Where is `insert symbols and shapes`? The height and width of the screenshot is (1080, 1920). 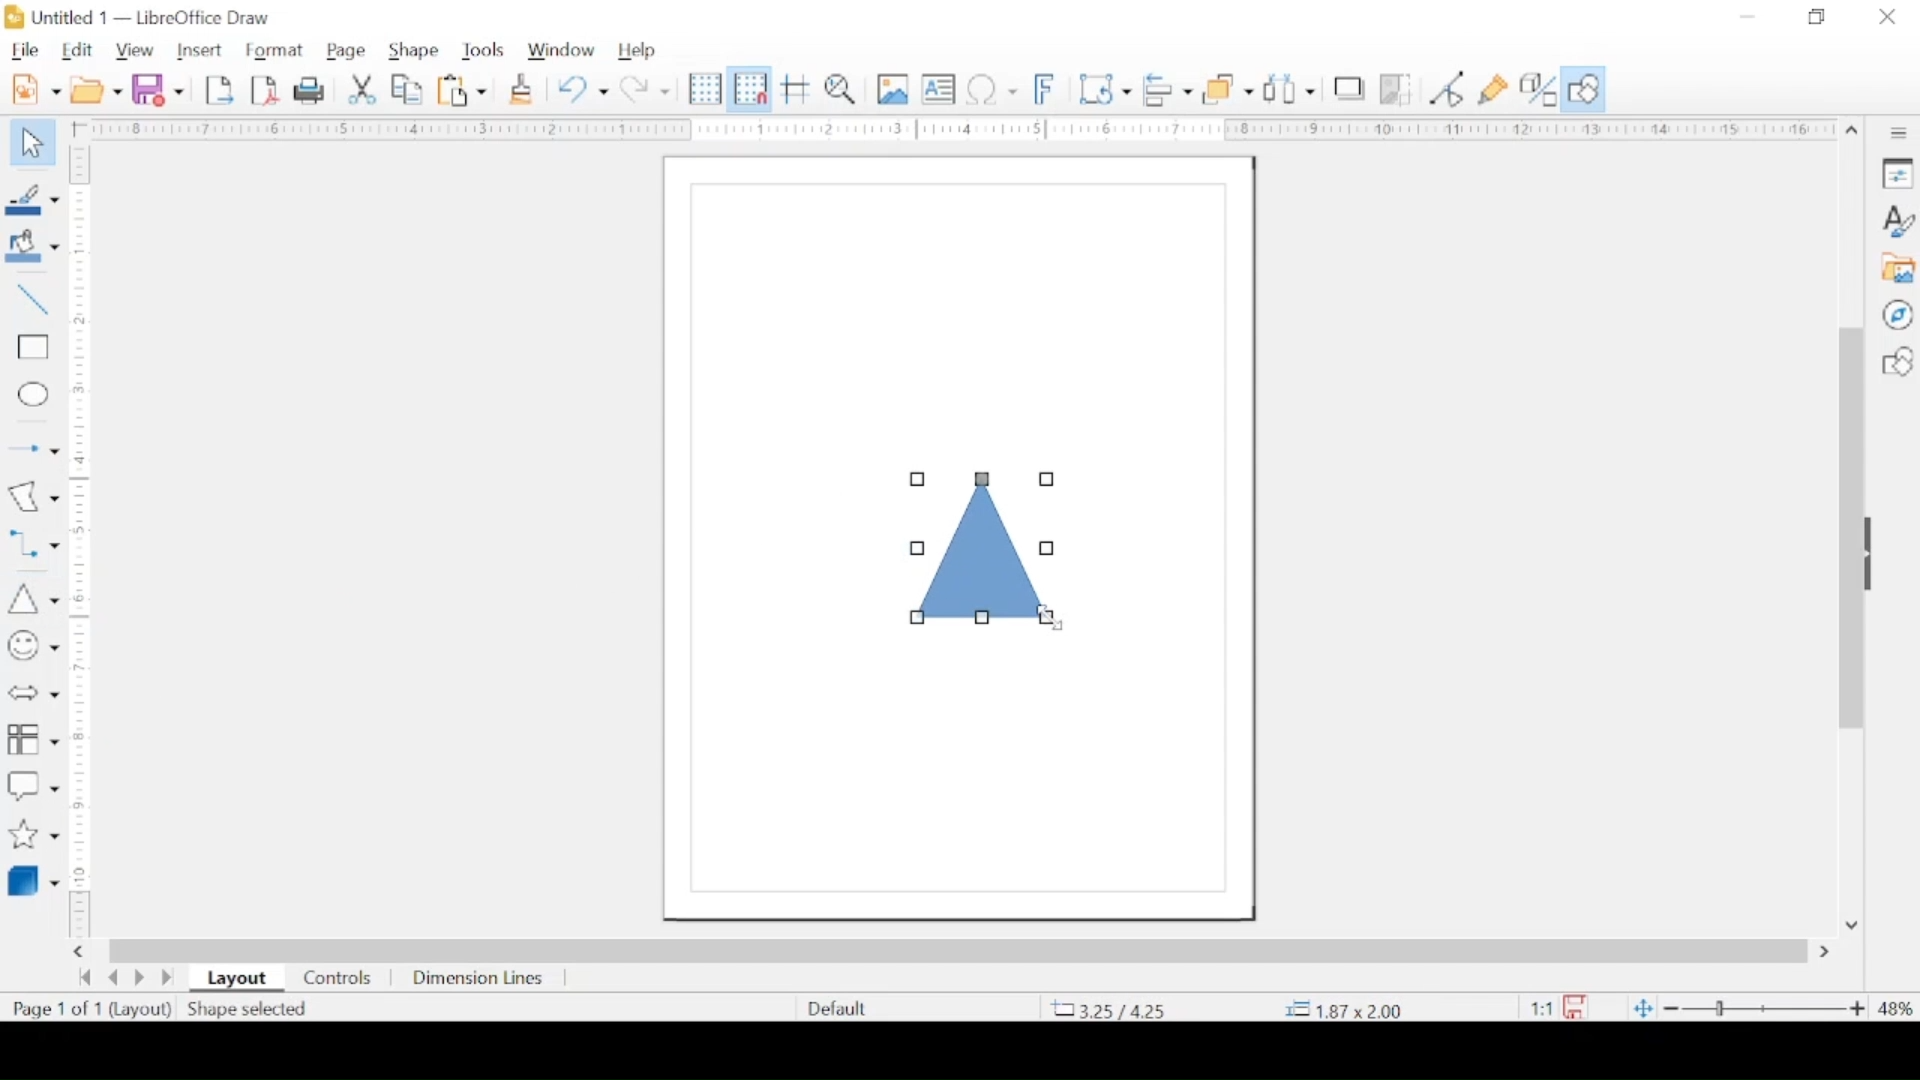
insert symbols and shapes is located at coordinates (32, 646).